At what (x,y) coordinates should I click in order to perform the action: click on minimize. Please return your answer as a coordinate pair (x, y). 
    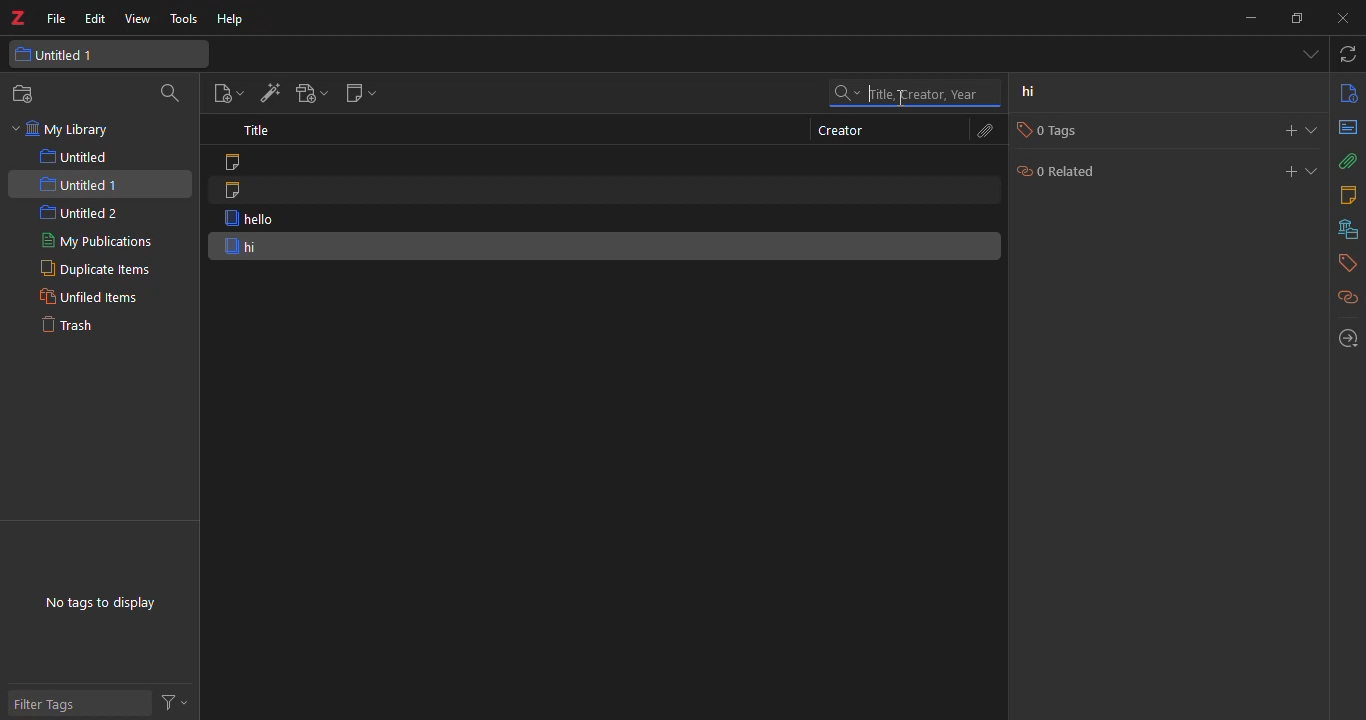
    Looking at the image, I should click on (1251, 19).